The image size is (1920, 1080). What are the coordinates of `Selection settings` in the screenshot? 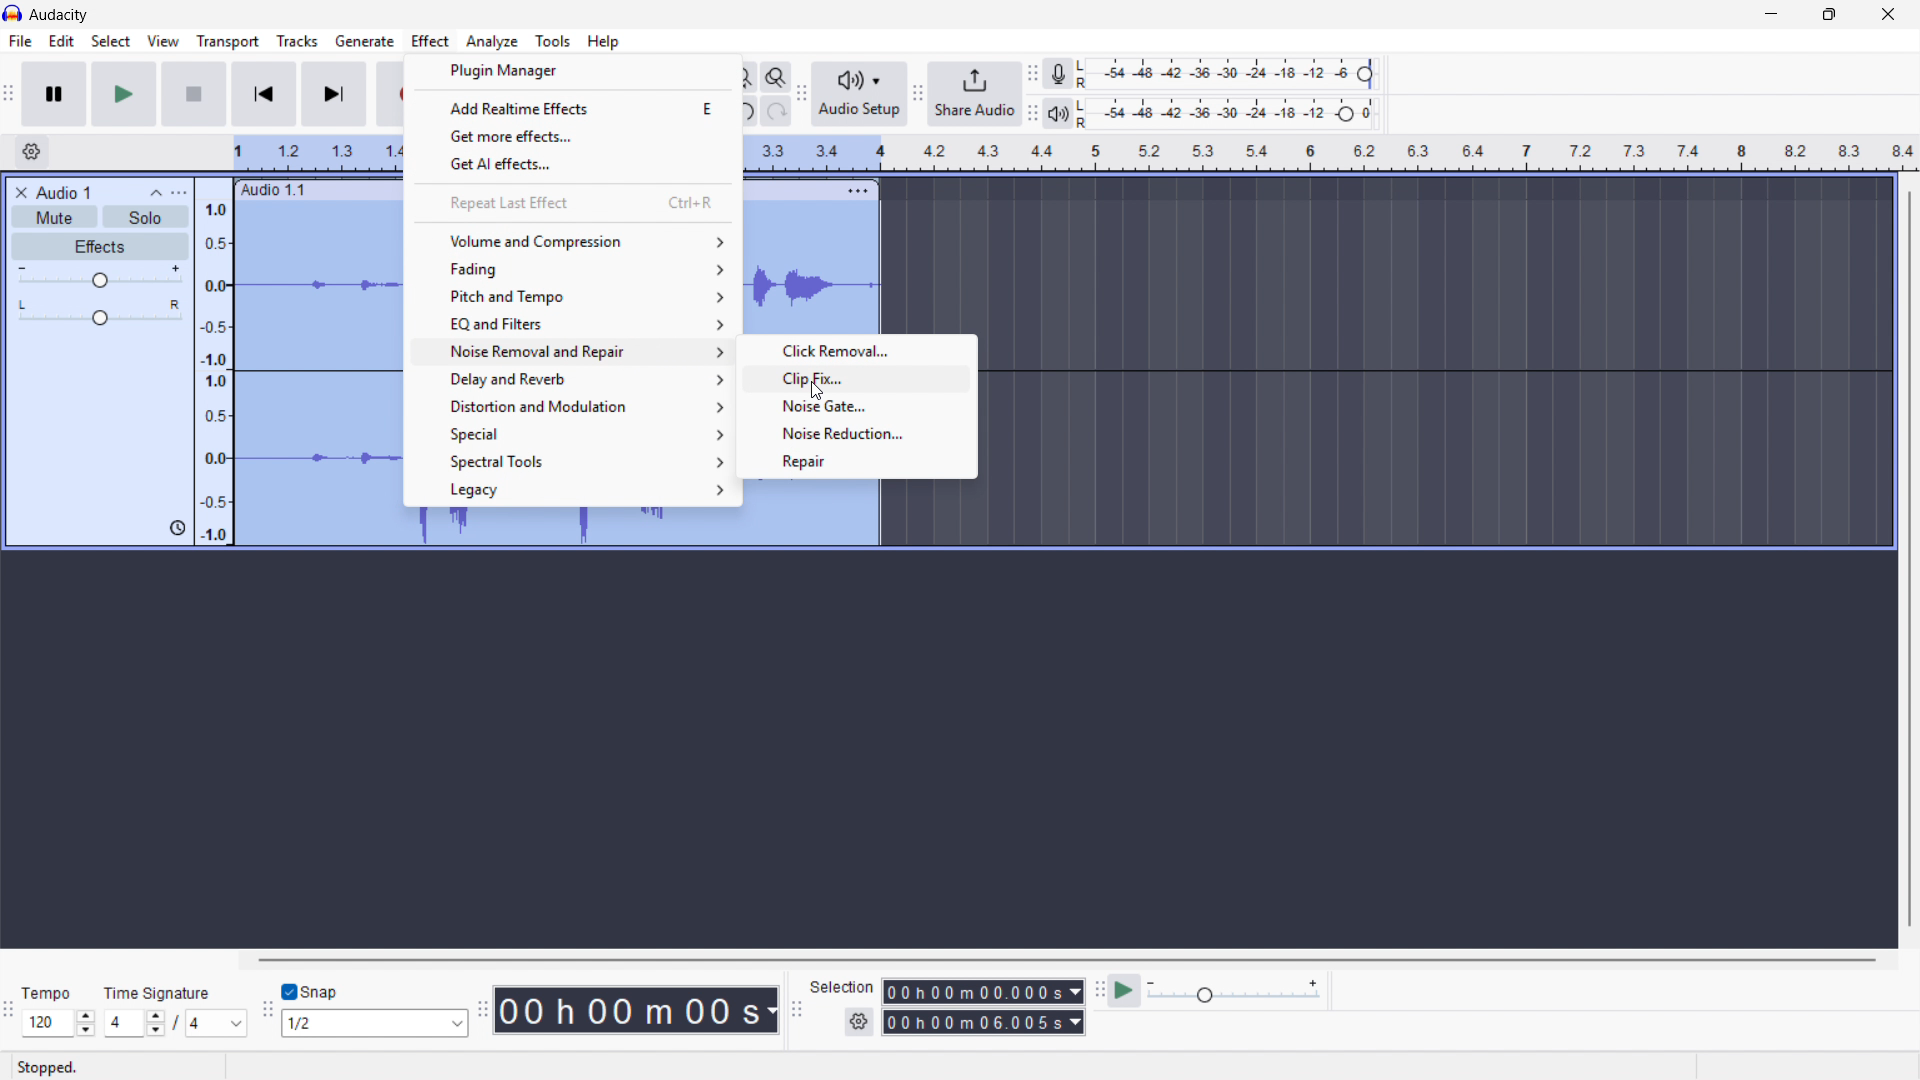 It's located at (859, 1022).